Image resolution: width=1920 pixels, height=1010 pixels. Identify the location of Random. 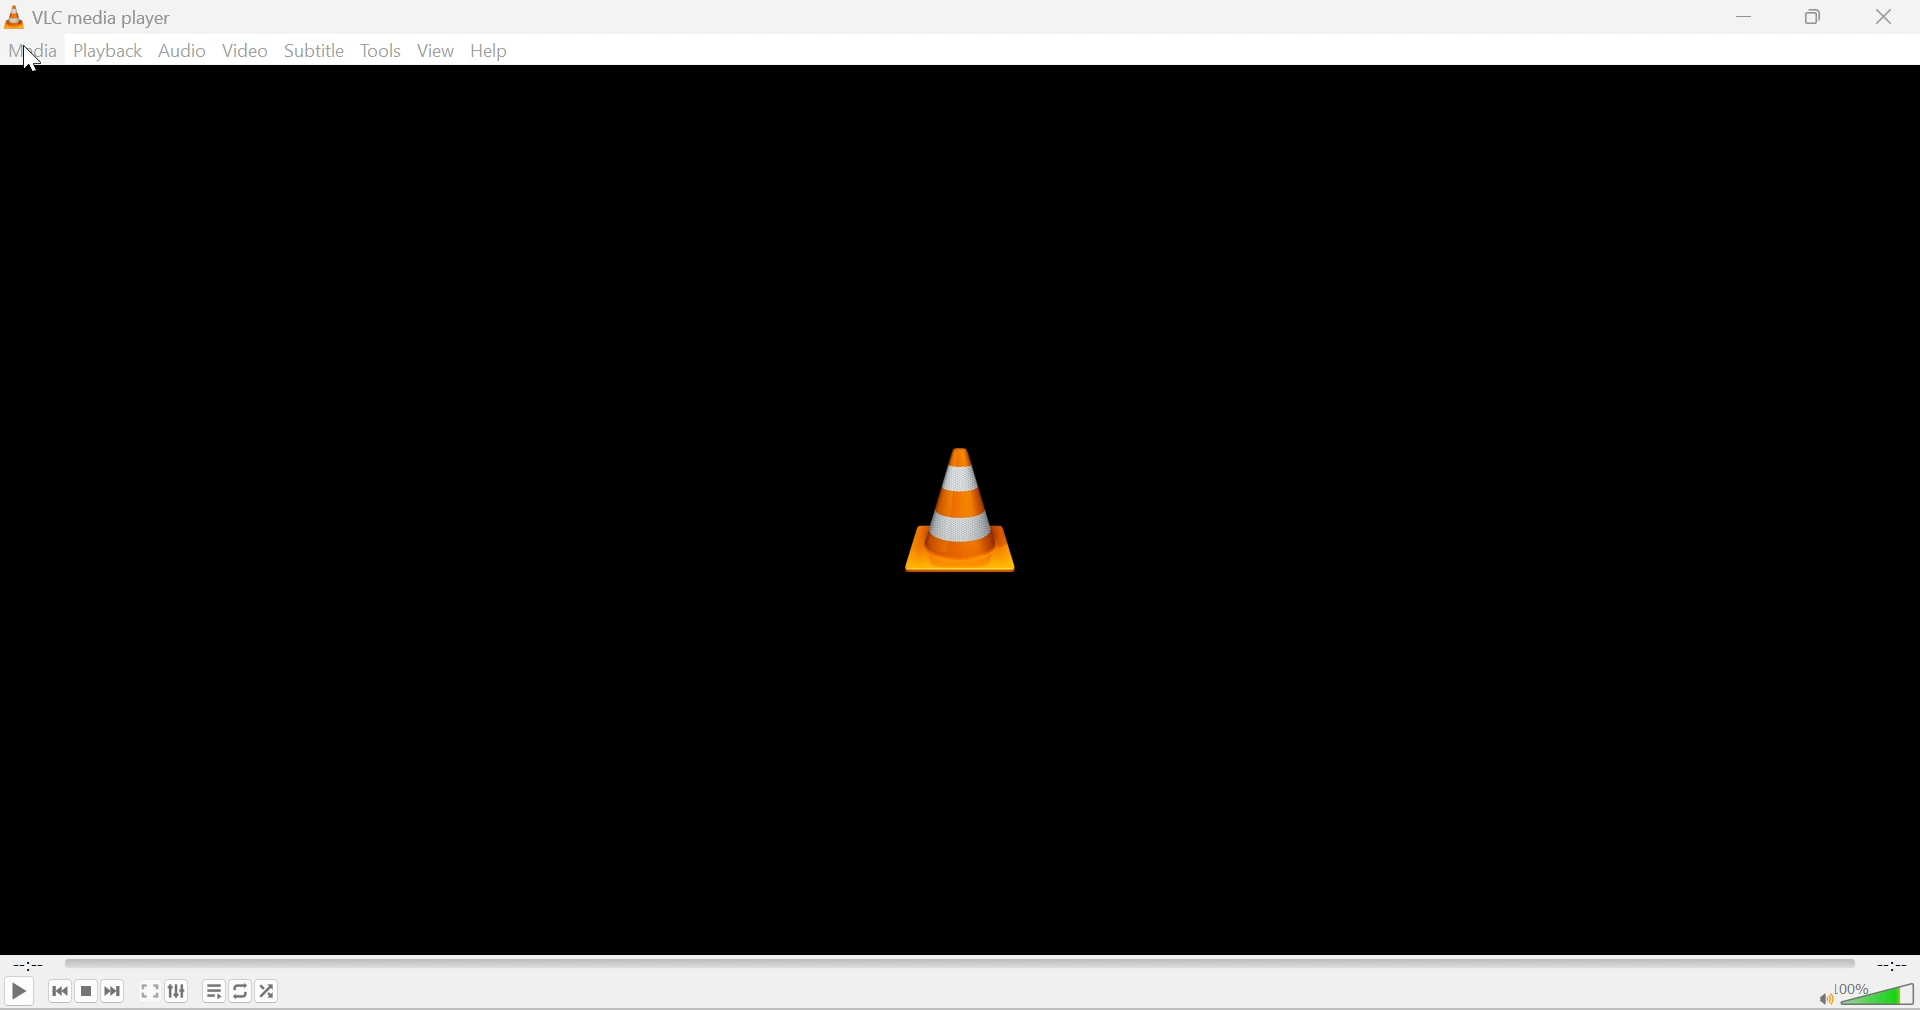
(269, 990).